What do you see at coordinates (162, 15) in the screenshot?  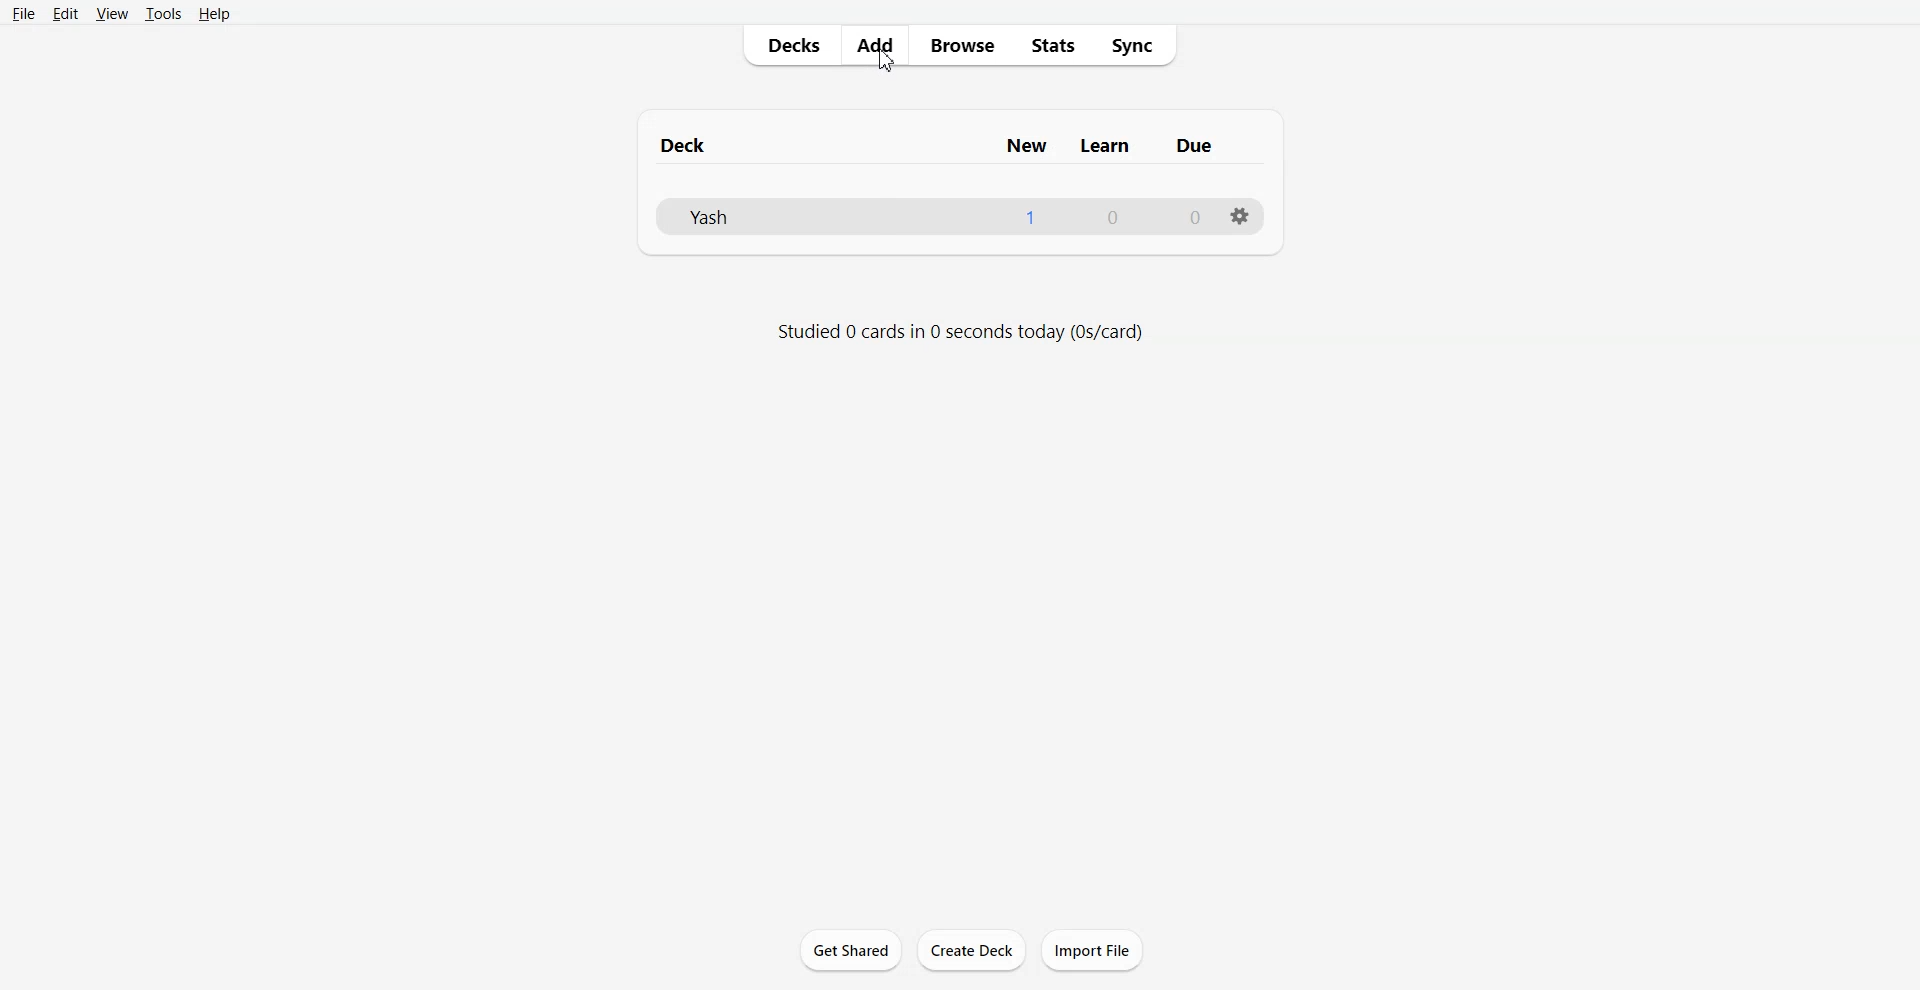 I see `Tools` at bounding box center [162, 15].